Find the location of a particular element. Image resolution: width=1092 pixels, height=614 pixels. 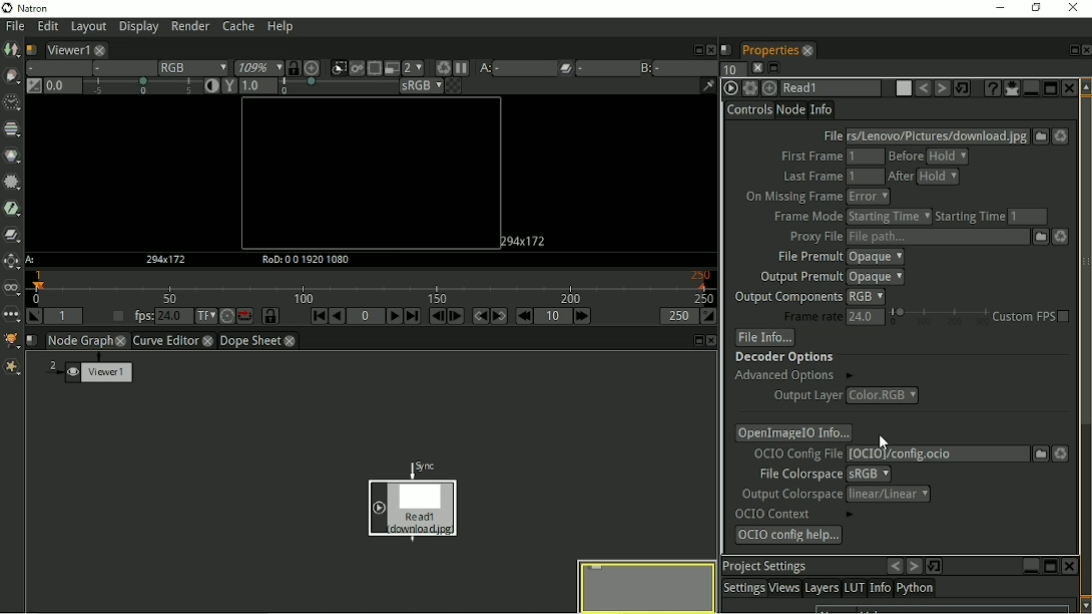

Advanced options is located at coordinates (793, 375).